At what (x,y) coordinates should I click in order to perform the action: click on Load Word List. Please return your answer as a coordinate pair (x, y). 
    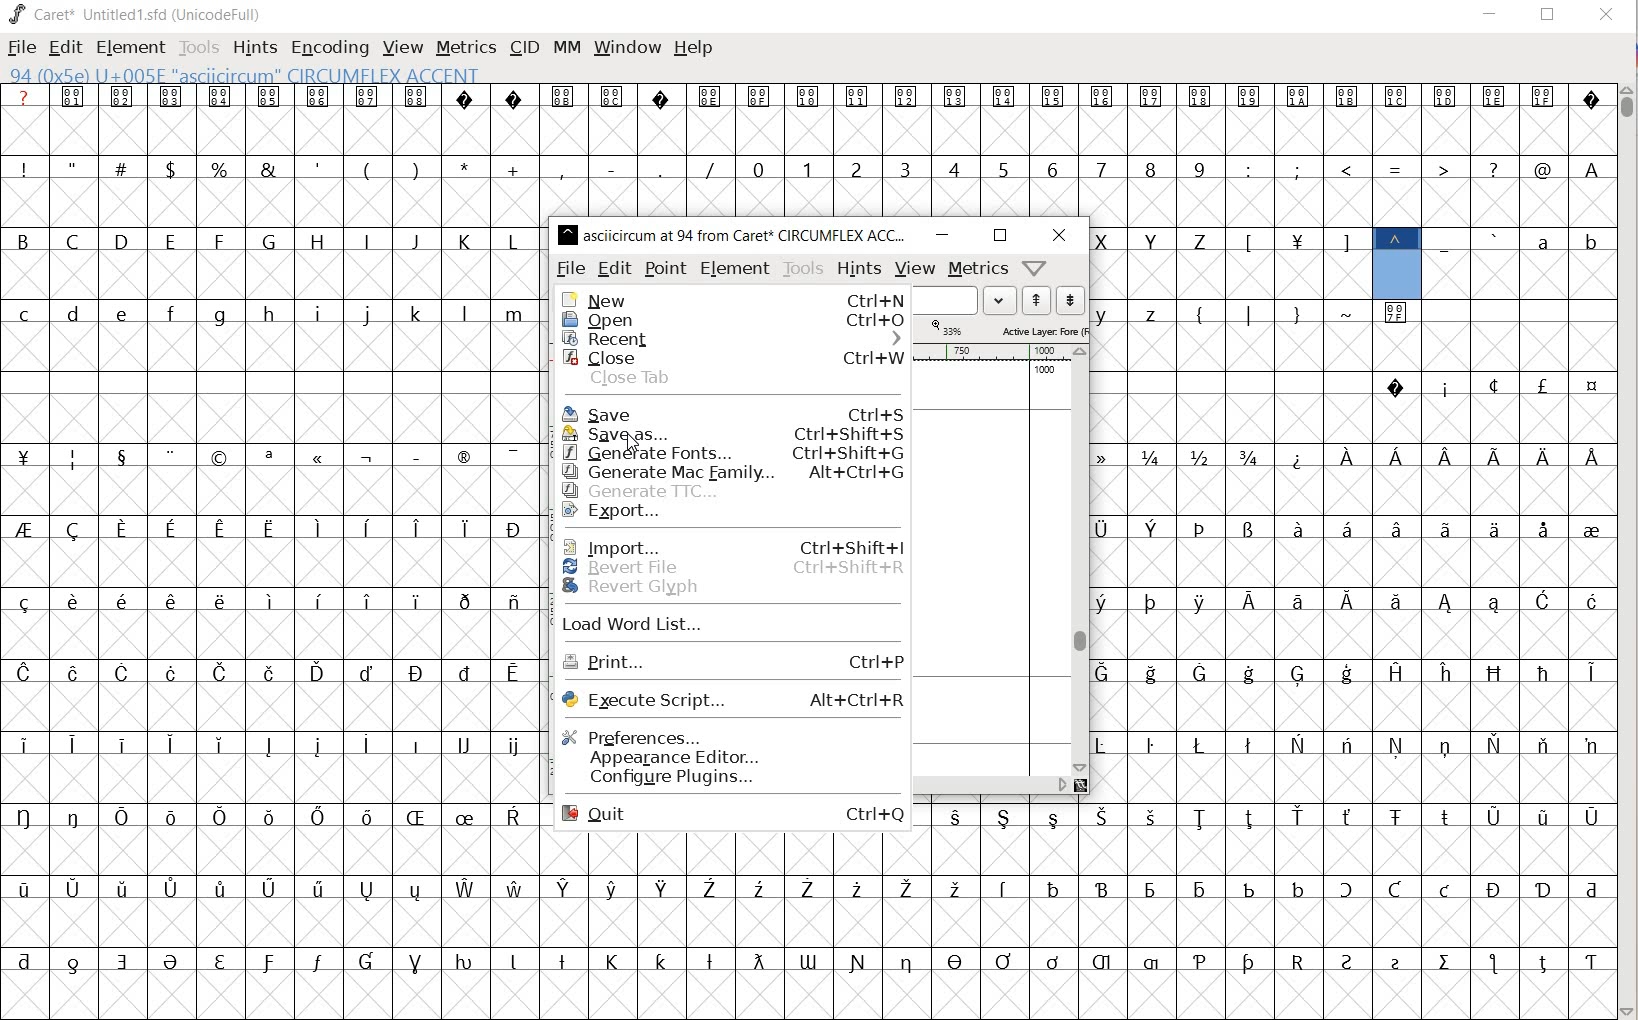
    Looking at the image, I should click on (729, 627).